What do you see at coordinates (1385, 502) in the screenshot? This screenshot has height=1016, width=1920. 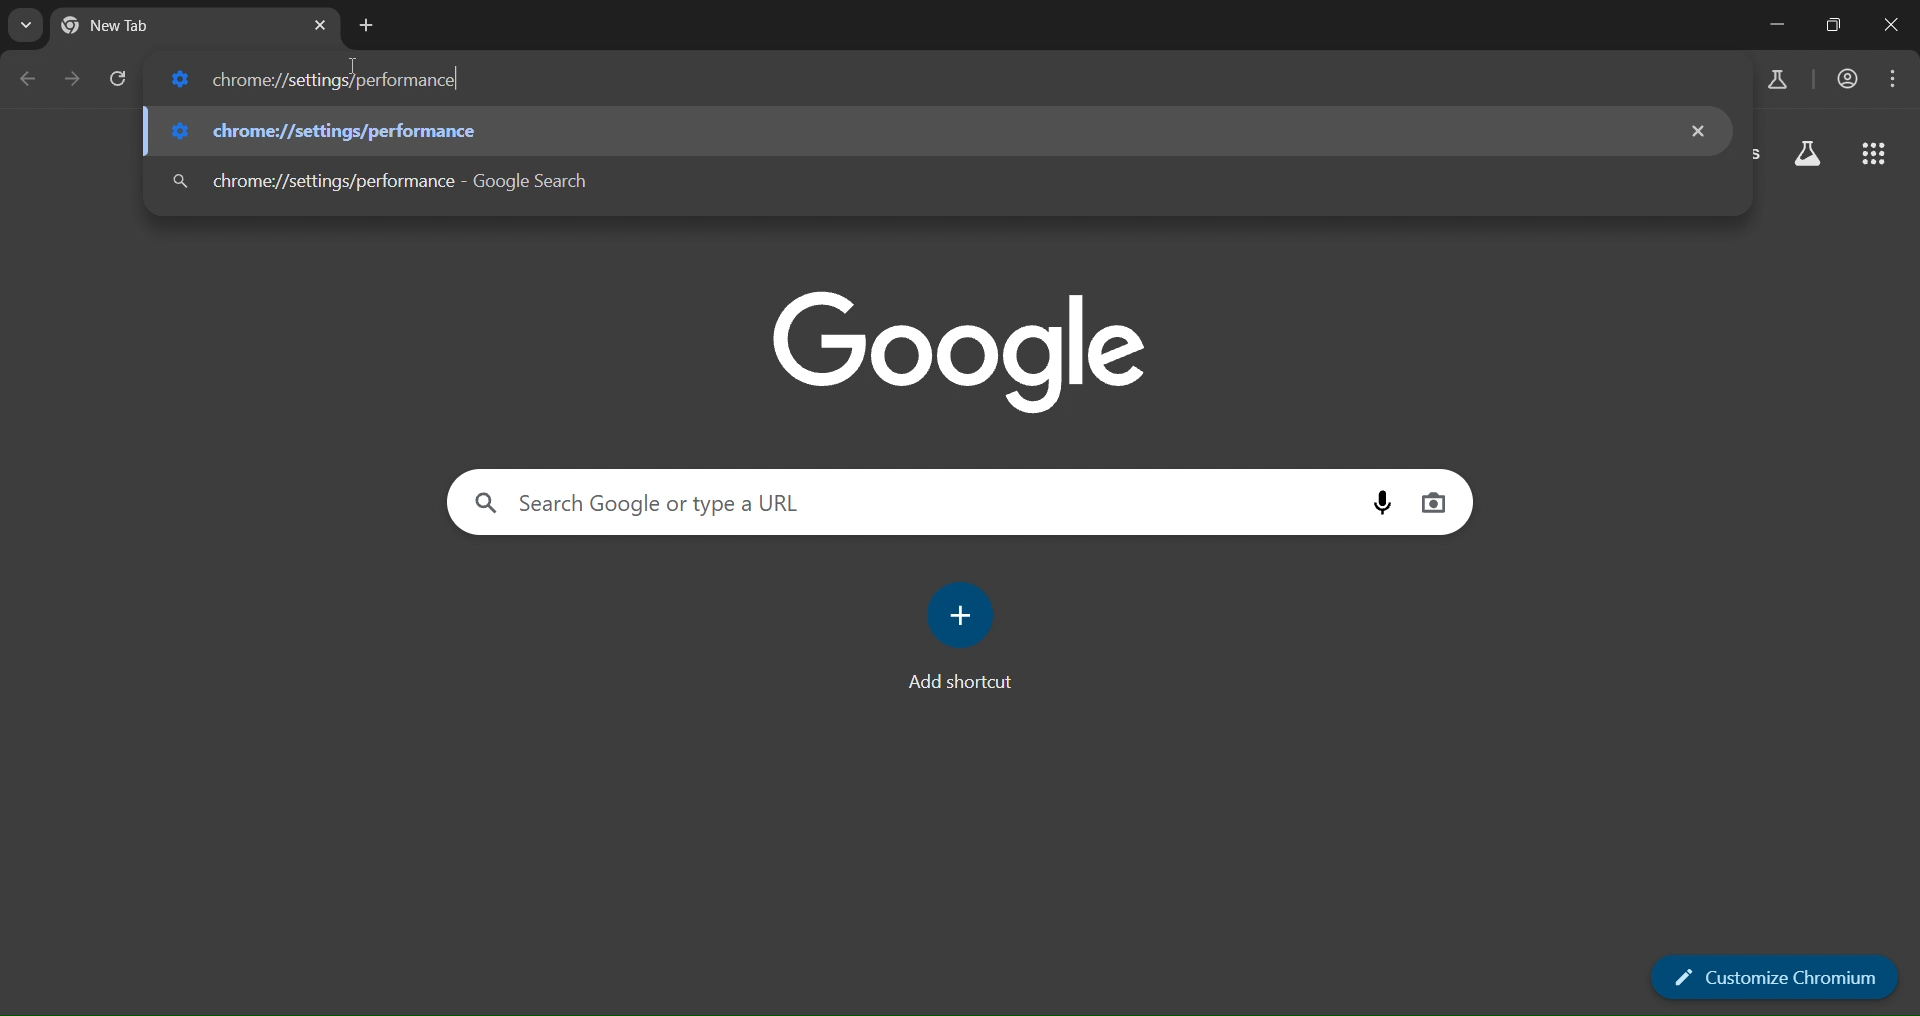 I see `voice search` at bounding box center [1385, 502].